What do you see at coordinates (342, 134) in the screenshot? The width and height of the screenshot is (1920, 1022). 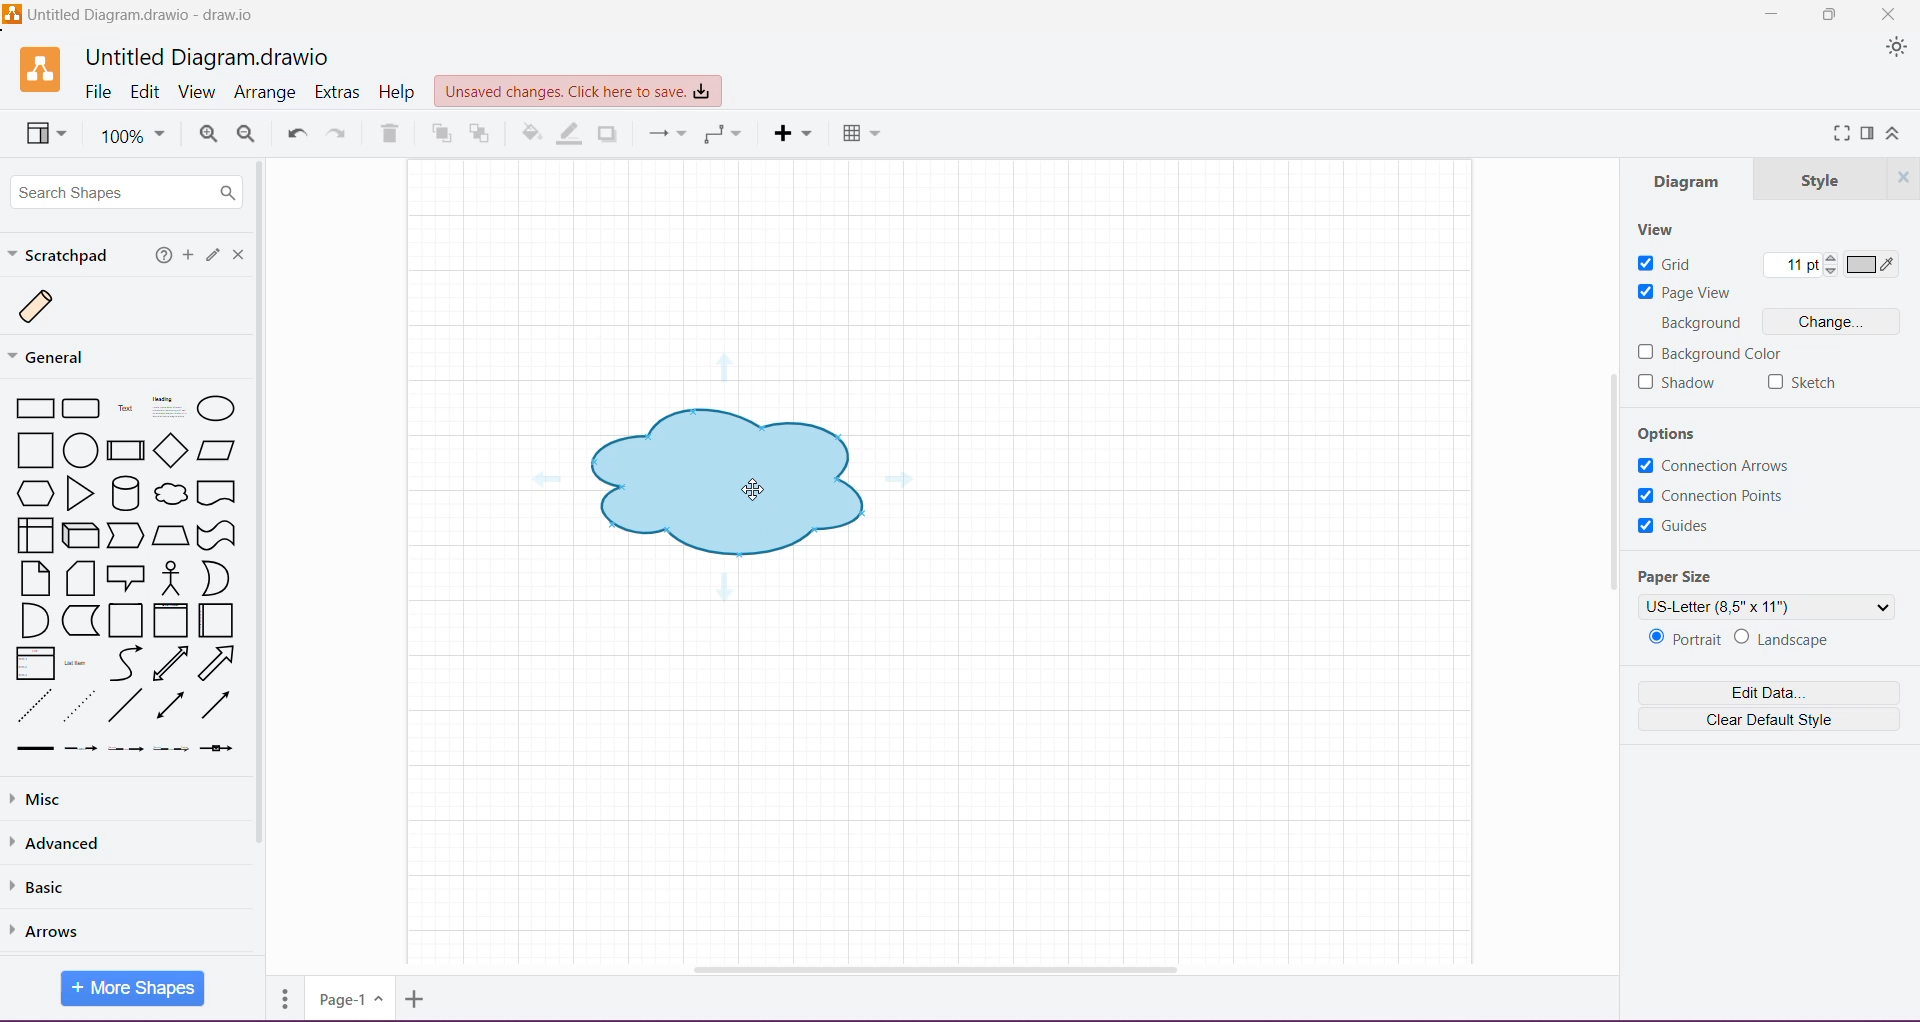 I see `Redo` at bounding box center [342, 134].